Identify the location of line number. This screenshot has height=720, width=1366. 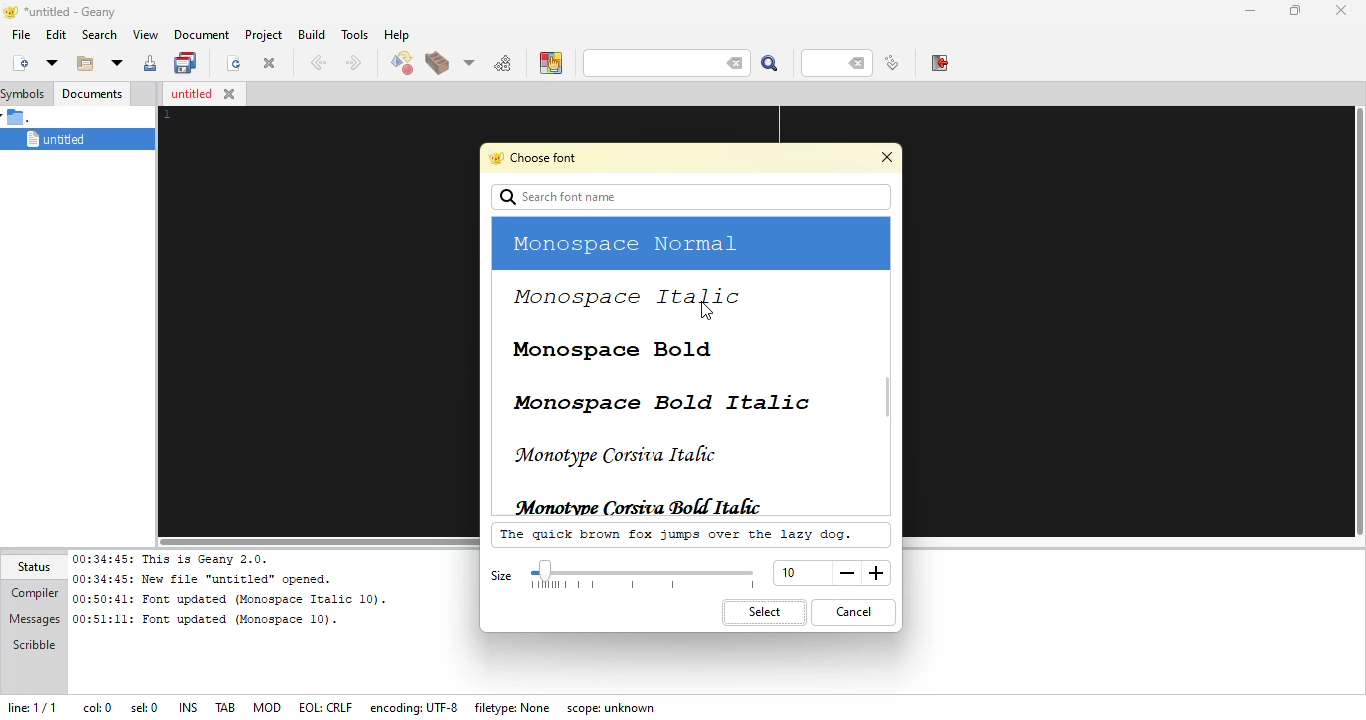
(826, 63).